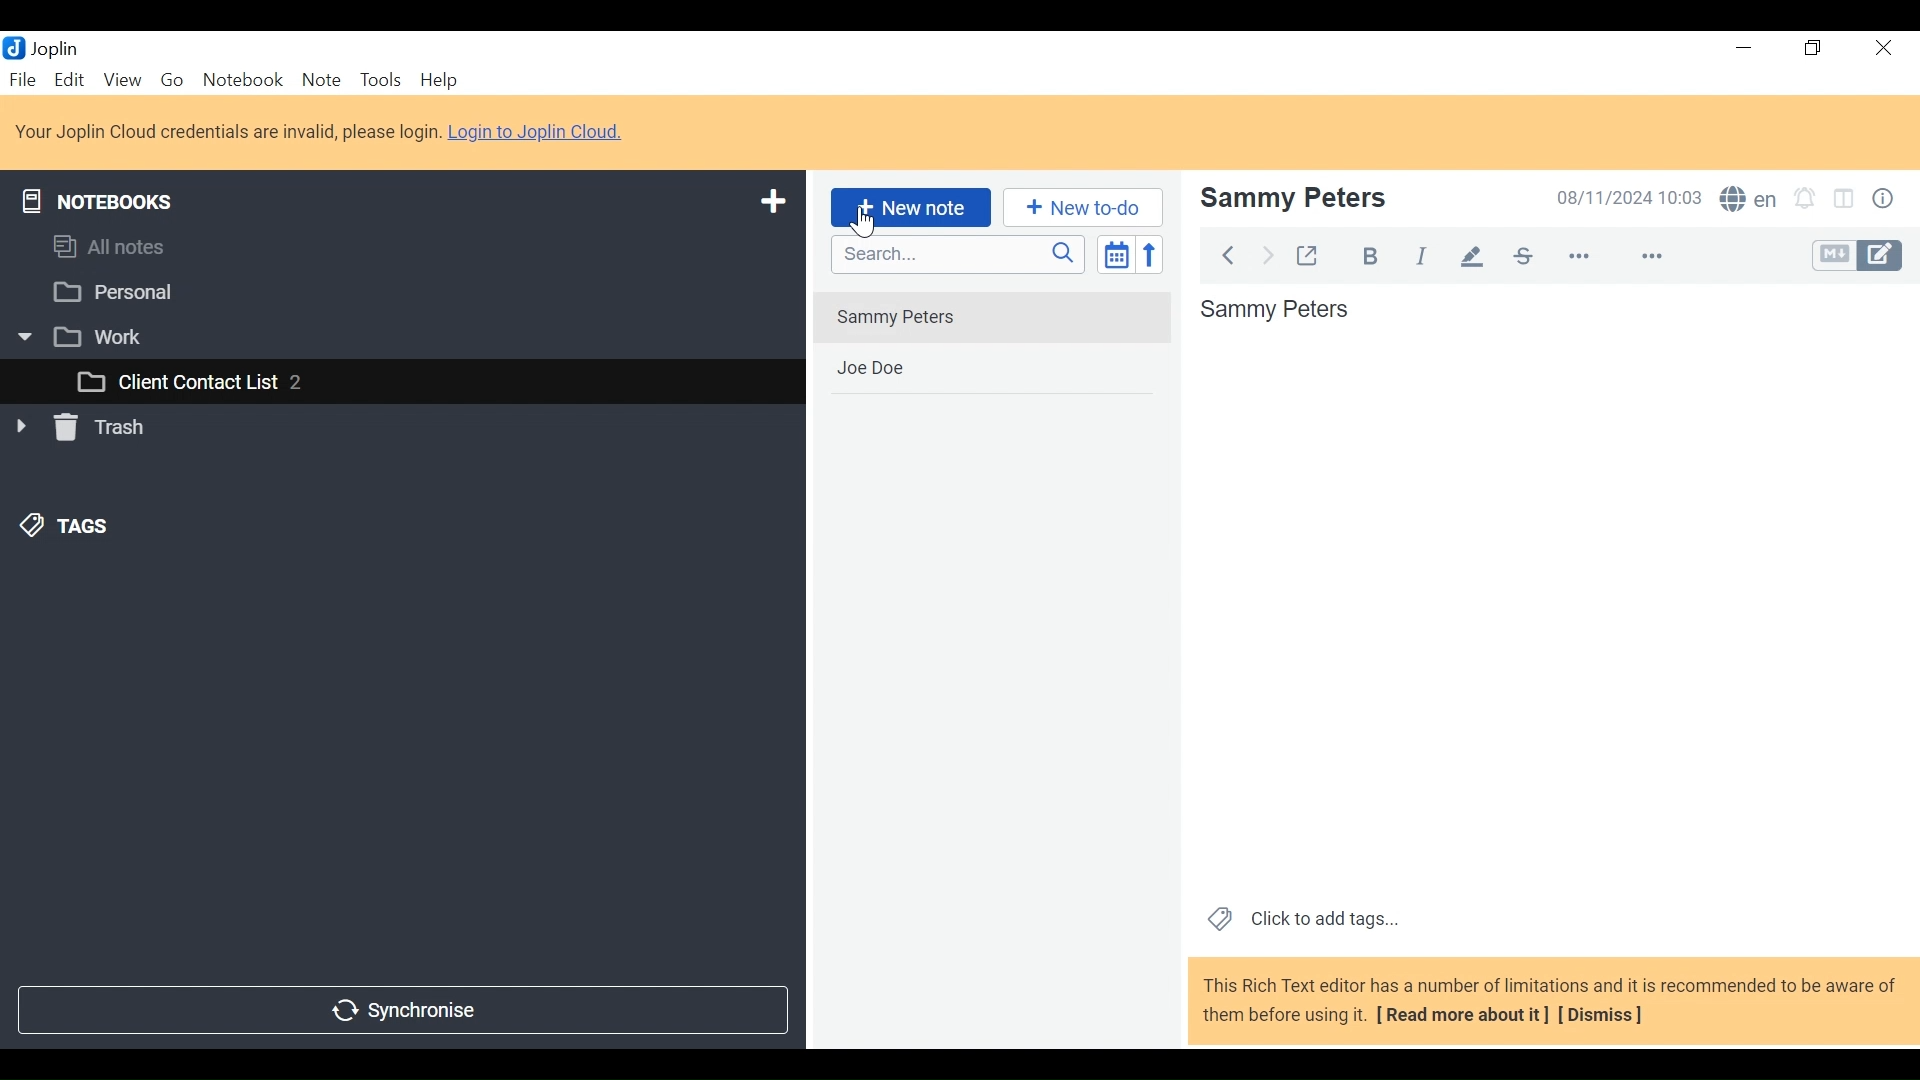  I want to click on Tools, so click(379, 80).